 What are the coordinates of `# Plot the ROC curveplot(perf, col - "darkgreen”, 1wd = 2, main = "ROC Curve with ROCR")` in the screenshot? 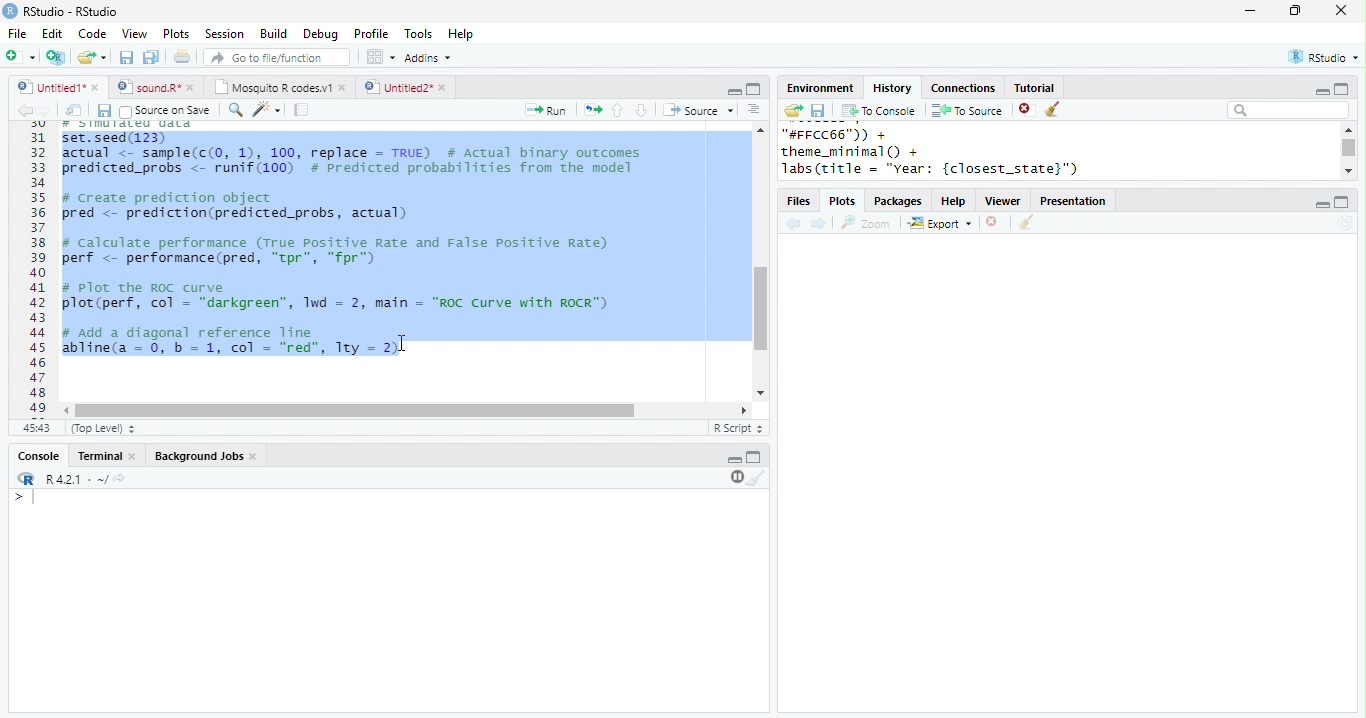 It's located at (339, 297).